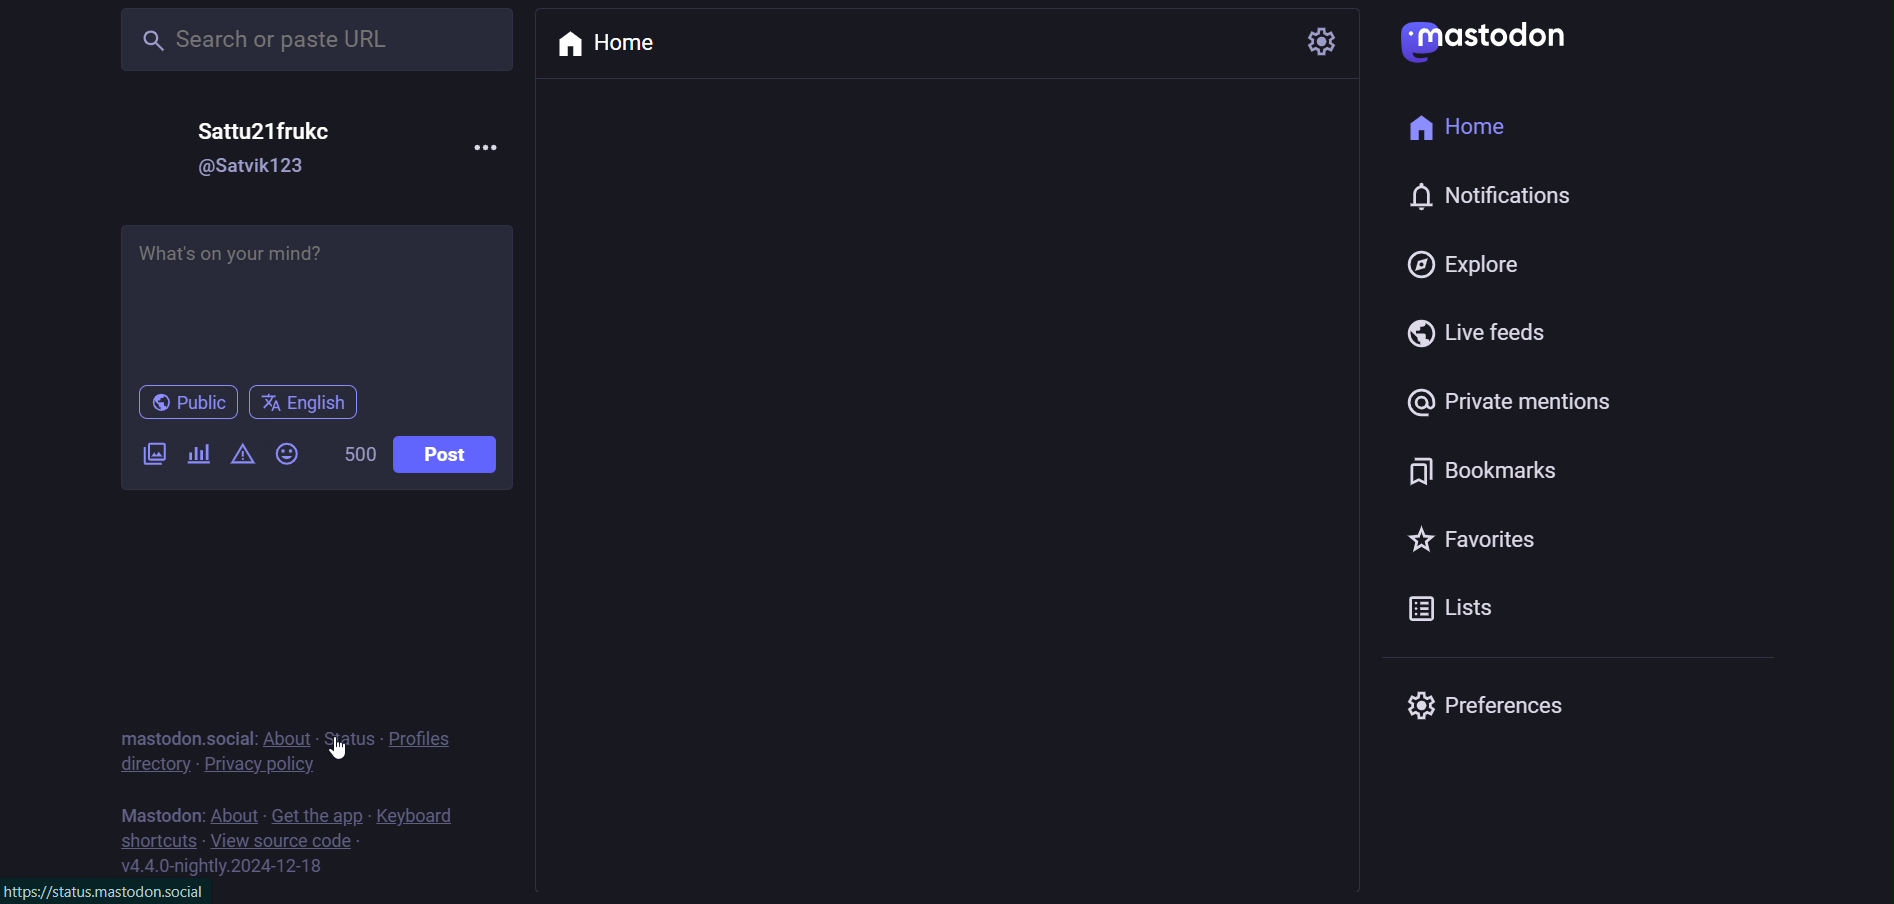 This screenshot has height=904, width=1894. Describe the element at coordinates (337, 748) in the screenshot. I see `Cursor` at that location.